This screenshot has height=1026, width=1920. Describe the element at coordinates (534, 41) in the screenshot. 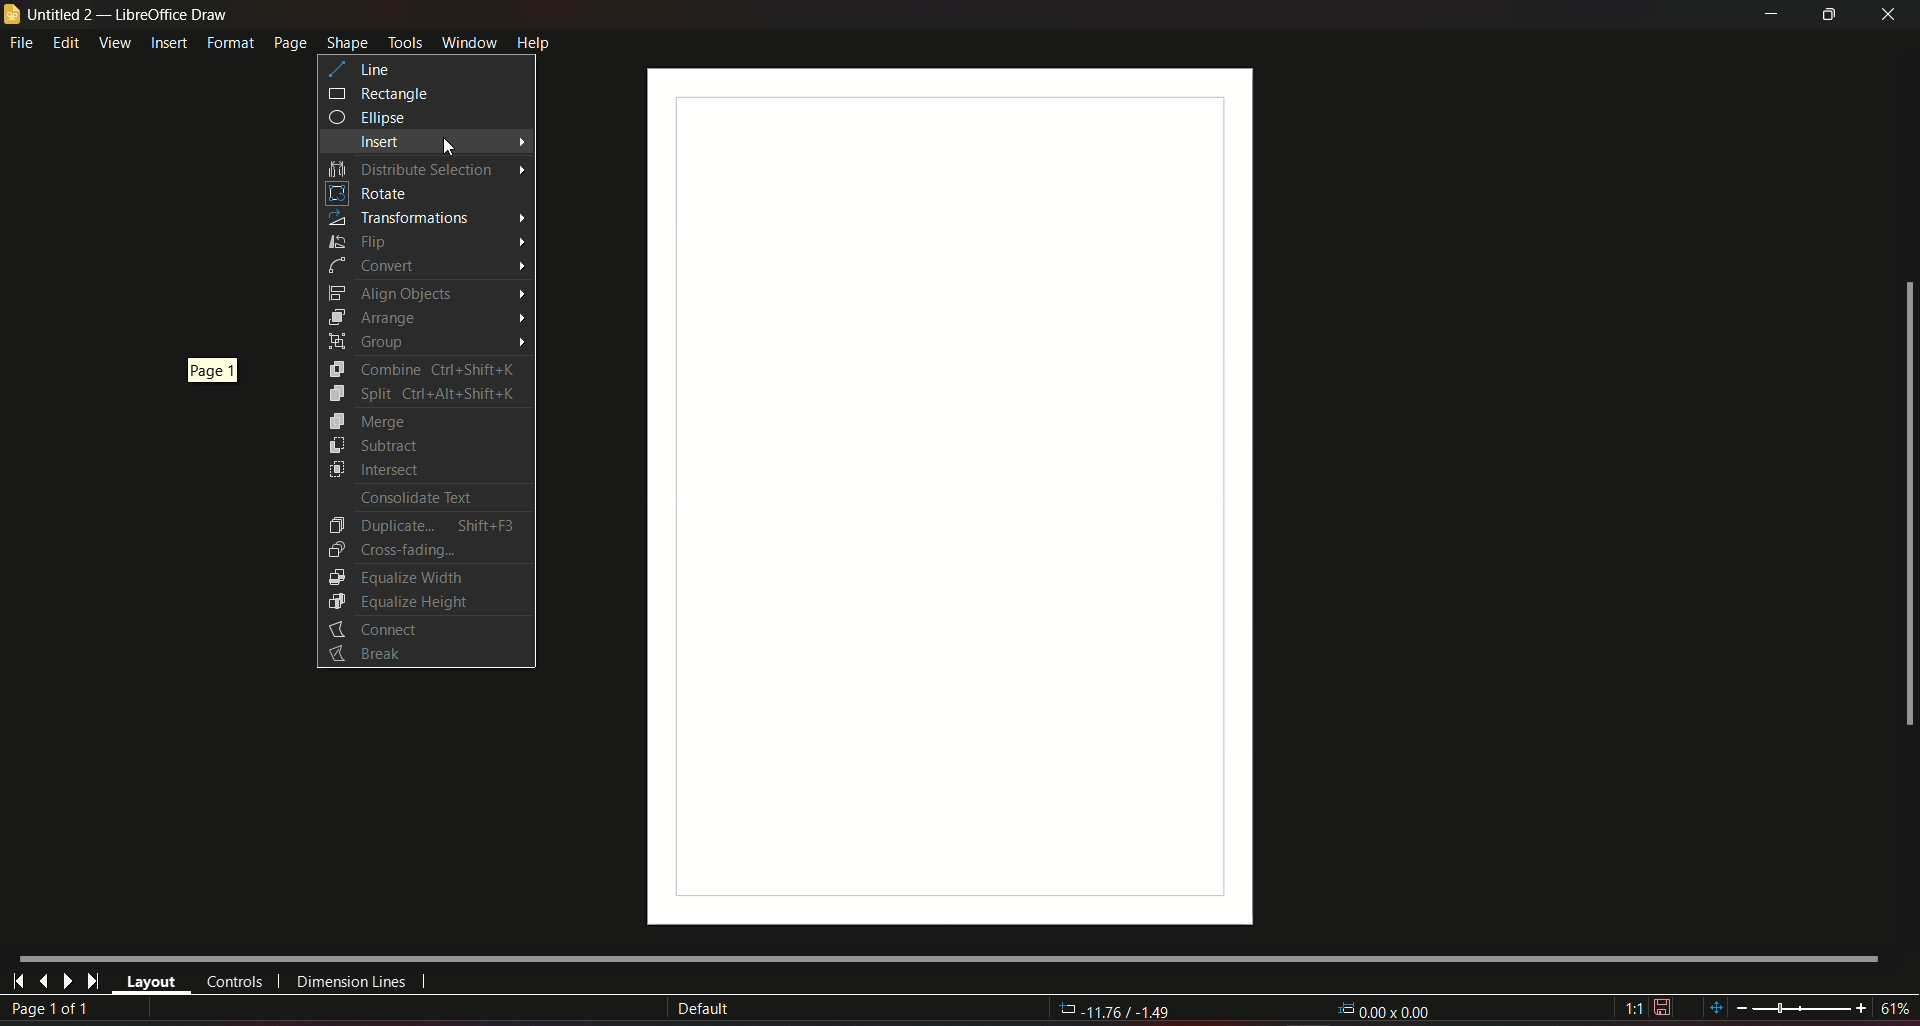

I see `help` at that location.